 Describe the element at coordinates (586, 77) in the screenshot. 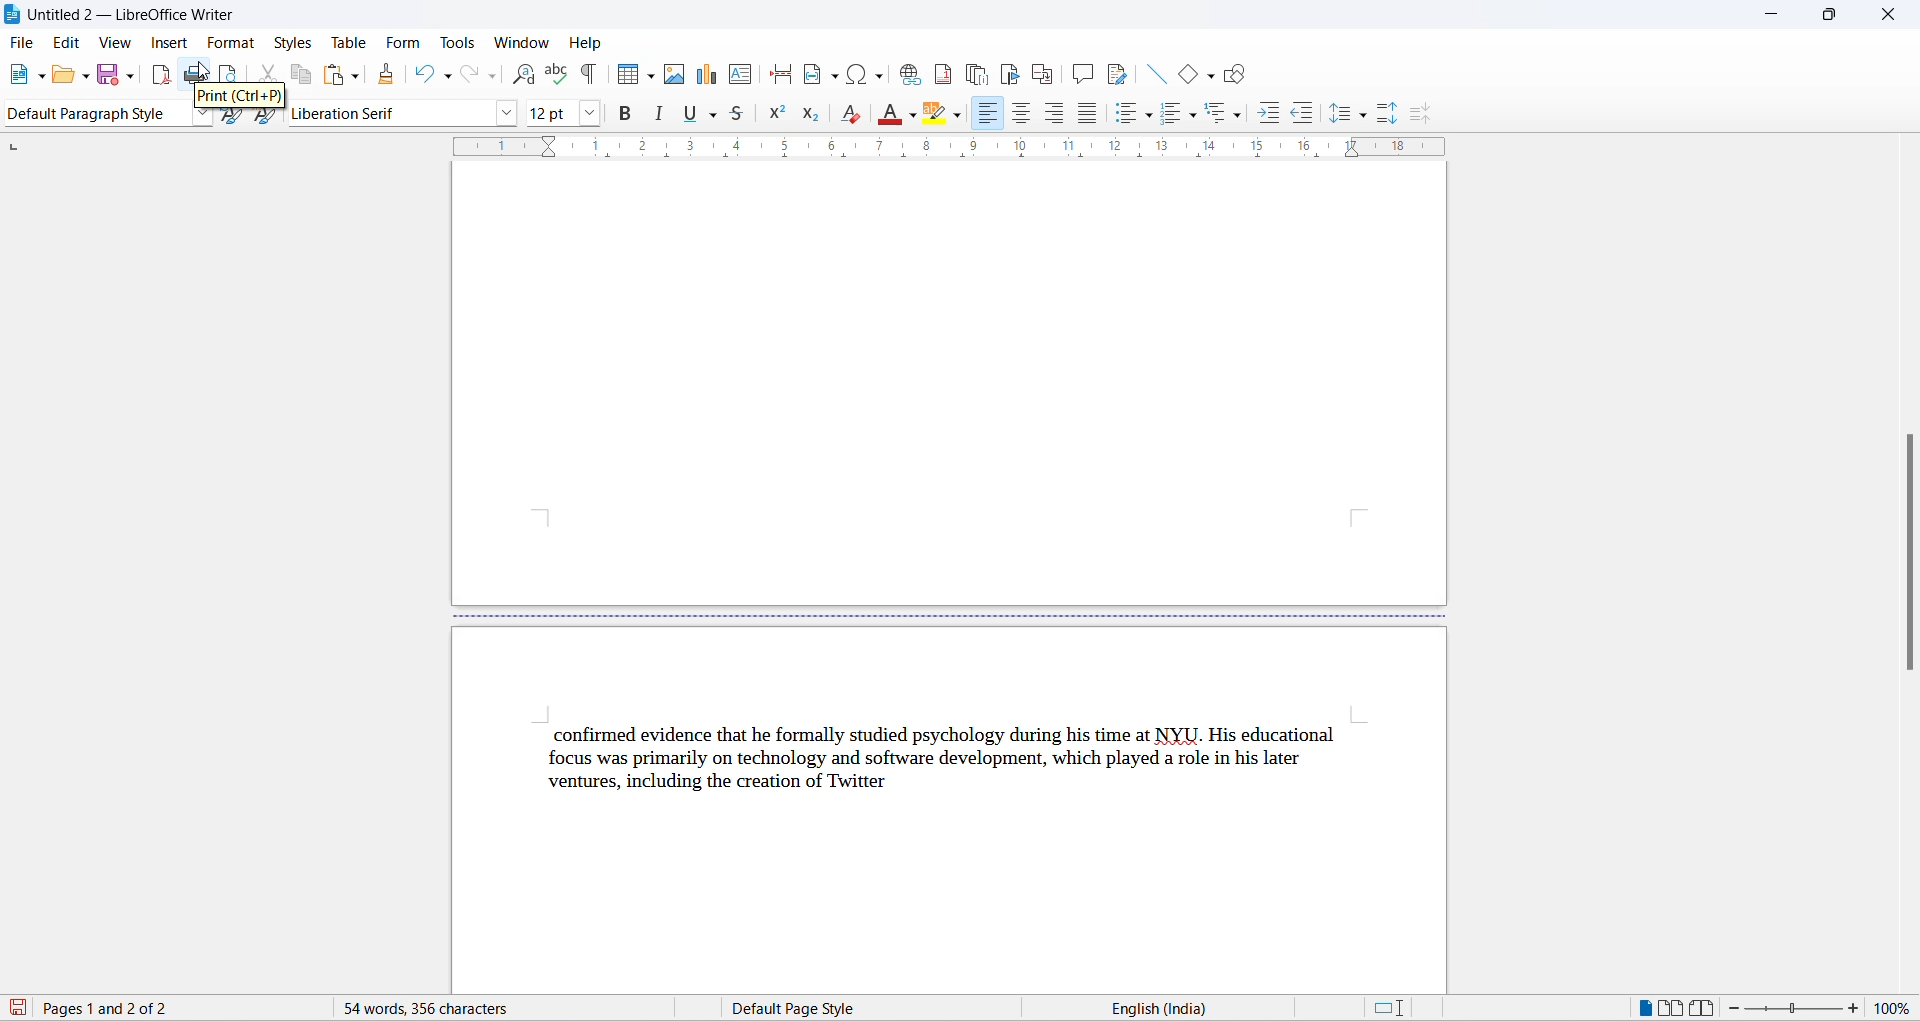

I see `toggle formatting marks` at that location.